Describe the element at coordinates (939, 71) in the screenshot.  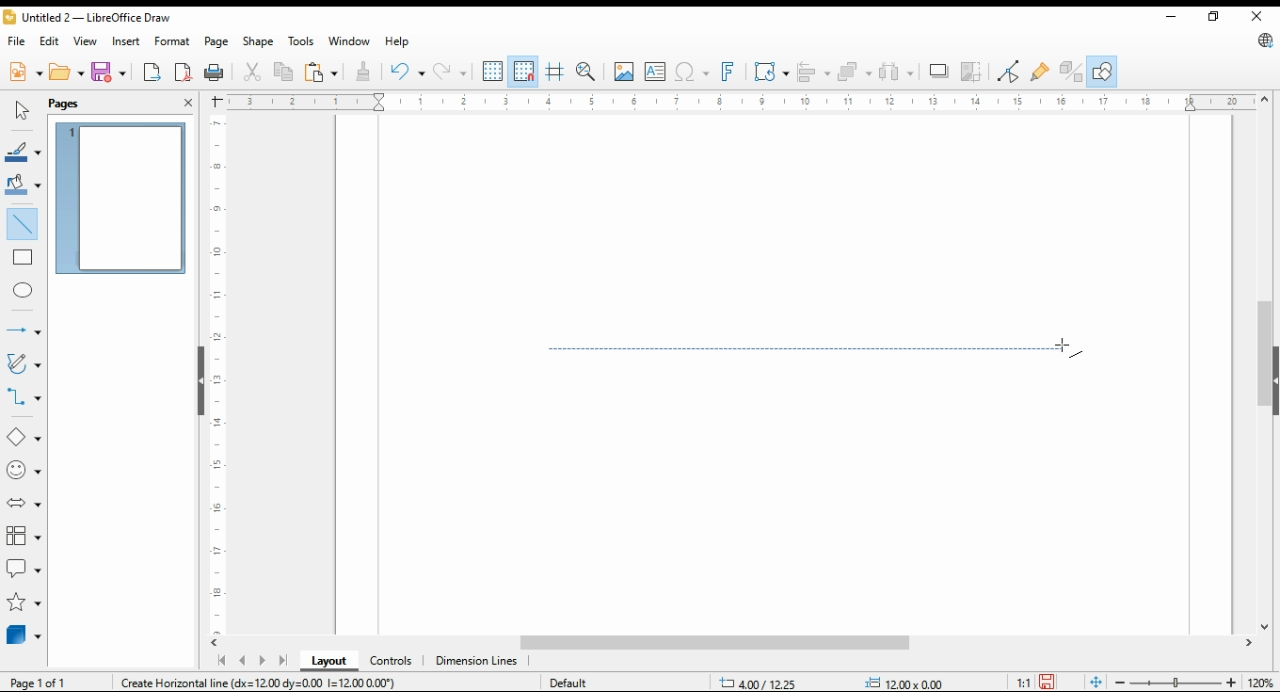
I see `shadow` at that location.